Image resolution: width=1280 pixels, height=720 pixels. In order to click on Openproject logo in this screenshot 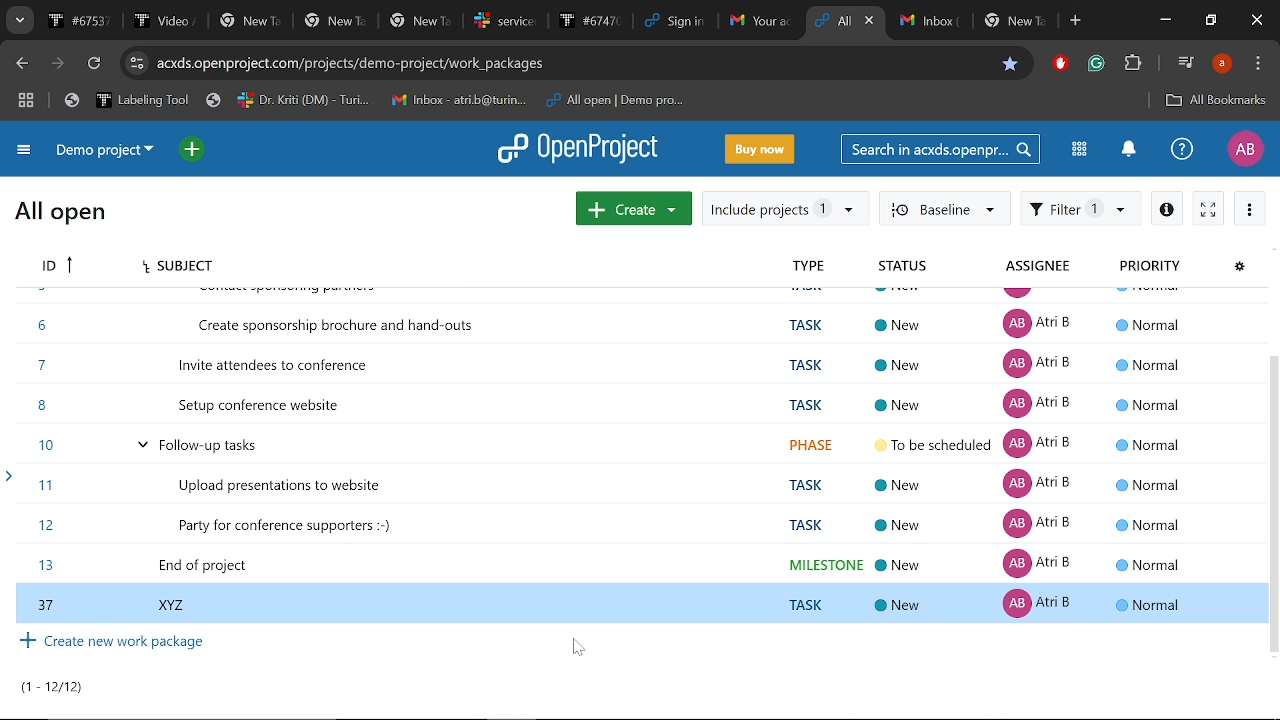, I will do `click(579, 148)`.